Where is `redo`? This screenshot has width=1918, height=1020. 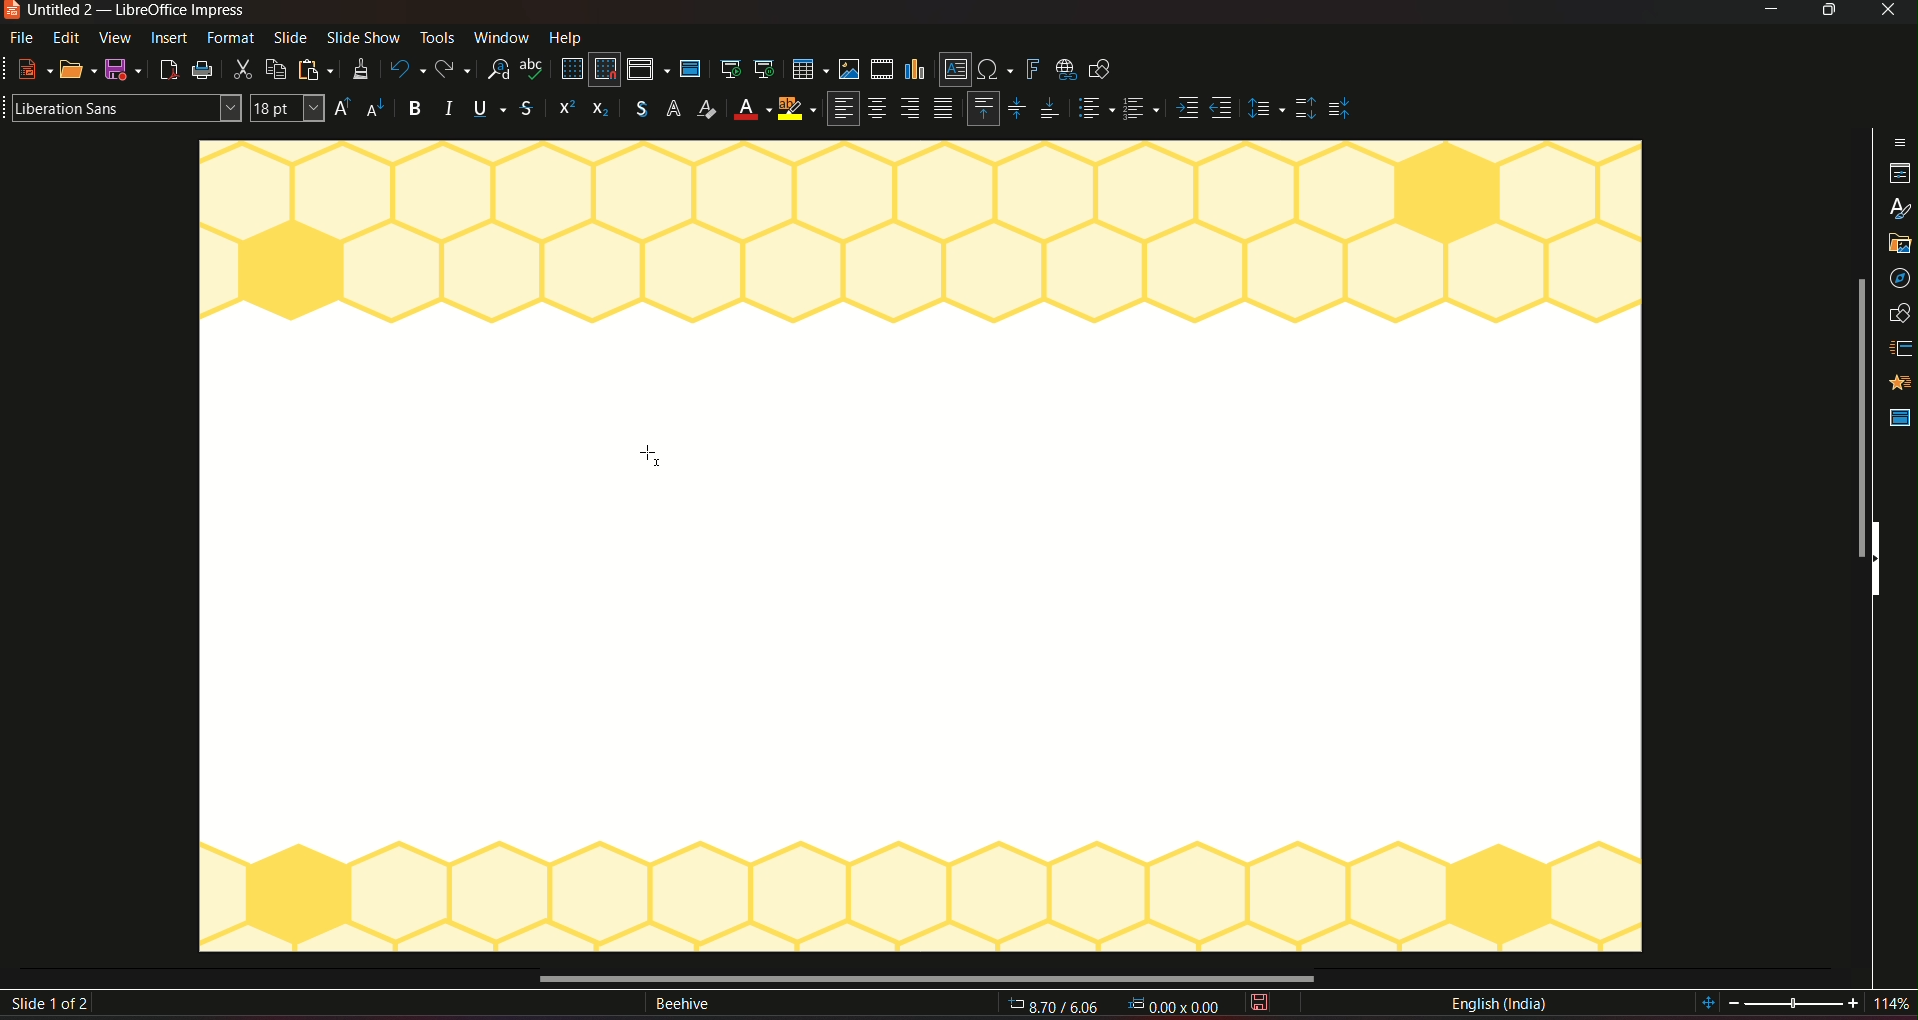 redo is located at coordinates (457, 68).